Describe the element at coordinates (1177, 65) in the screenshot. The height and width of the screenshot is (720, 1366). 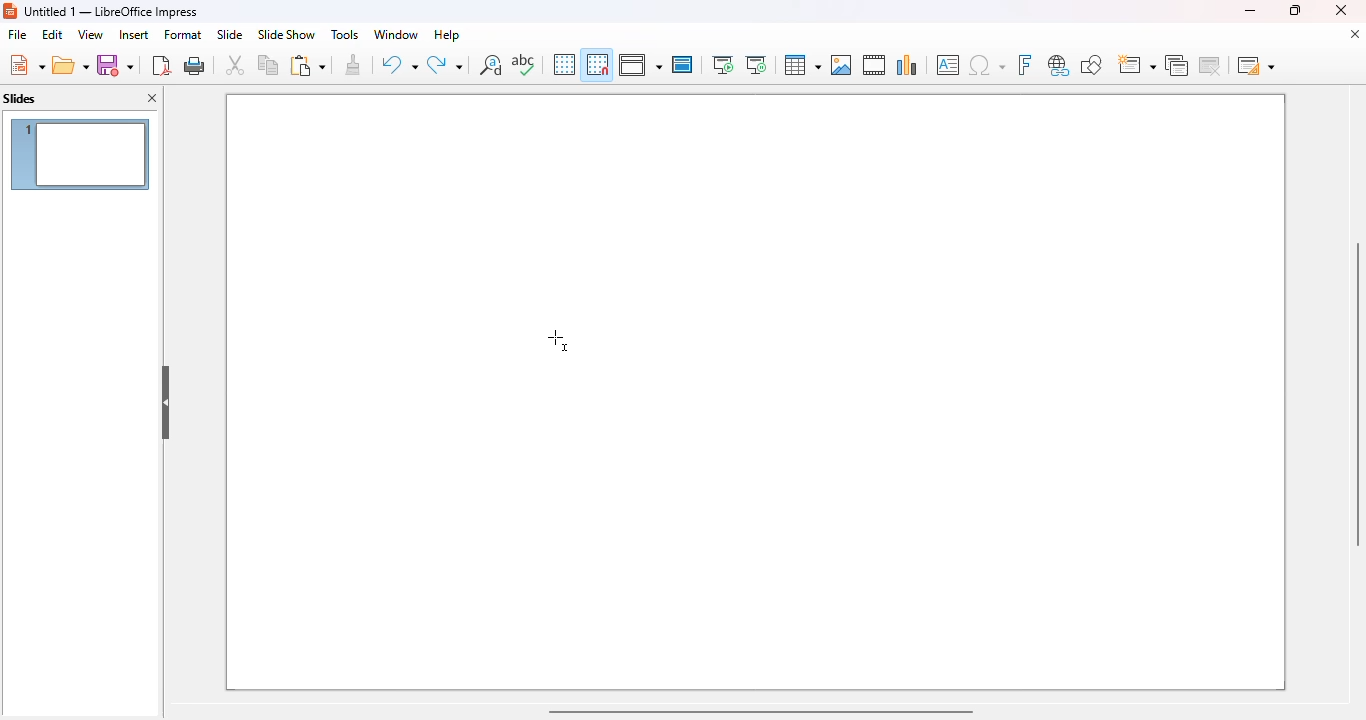
I see `duplicate slide` at that location.